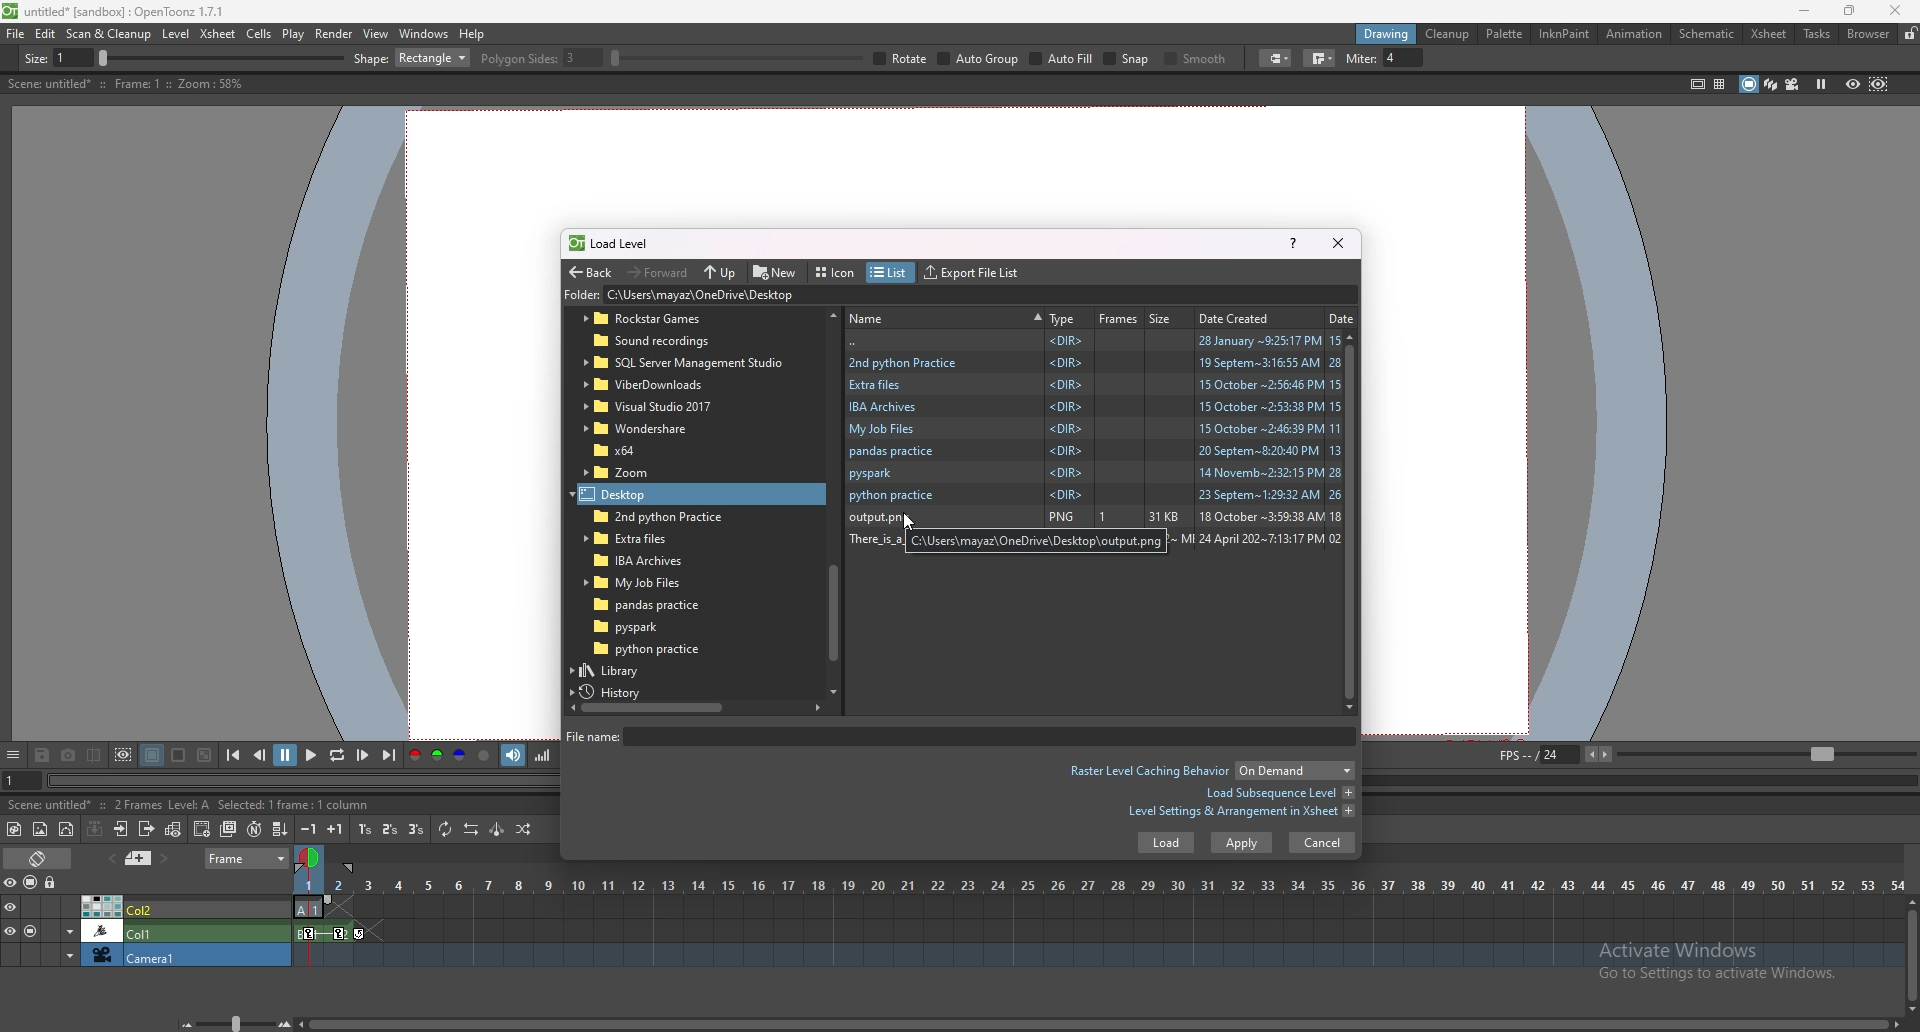  I want to click on level, so click(178, 34).